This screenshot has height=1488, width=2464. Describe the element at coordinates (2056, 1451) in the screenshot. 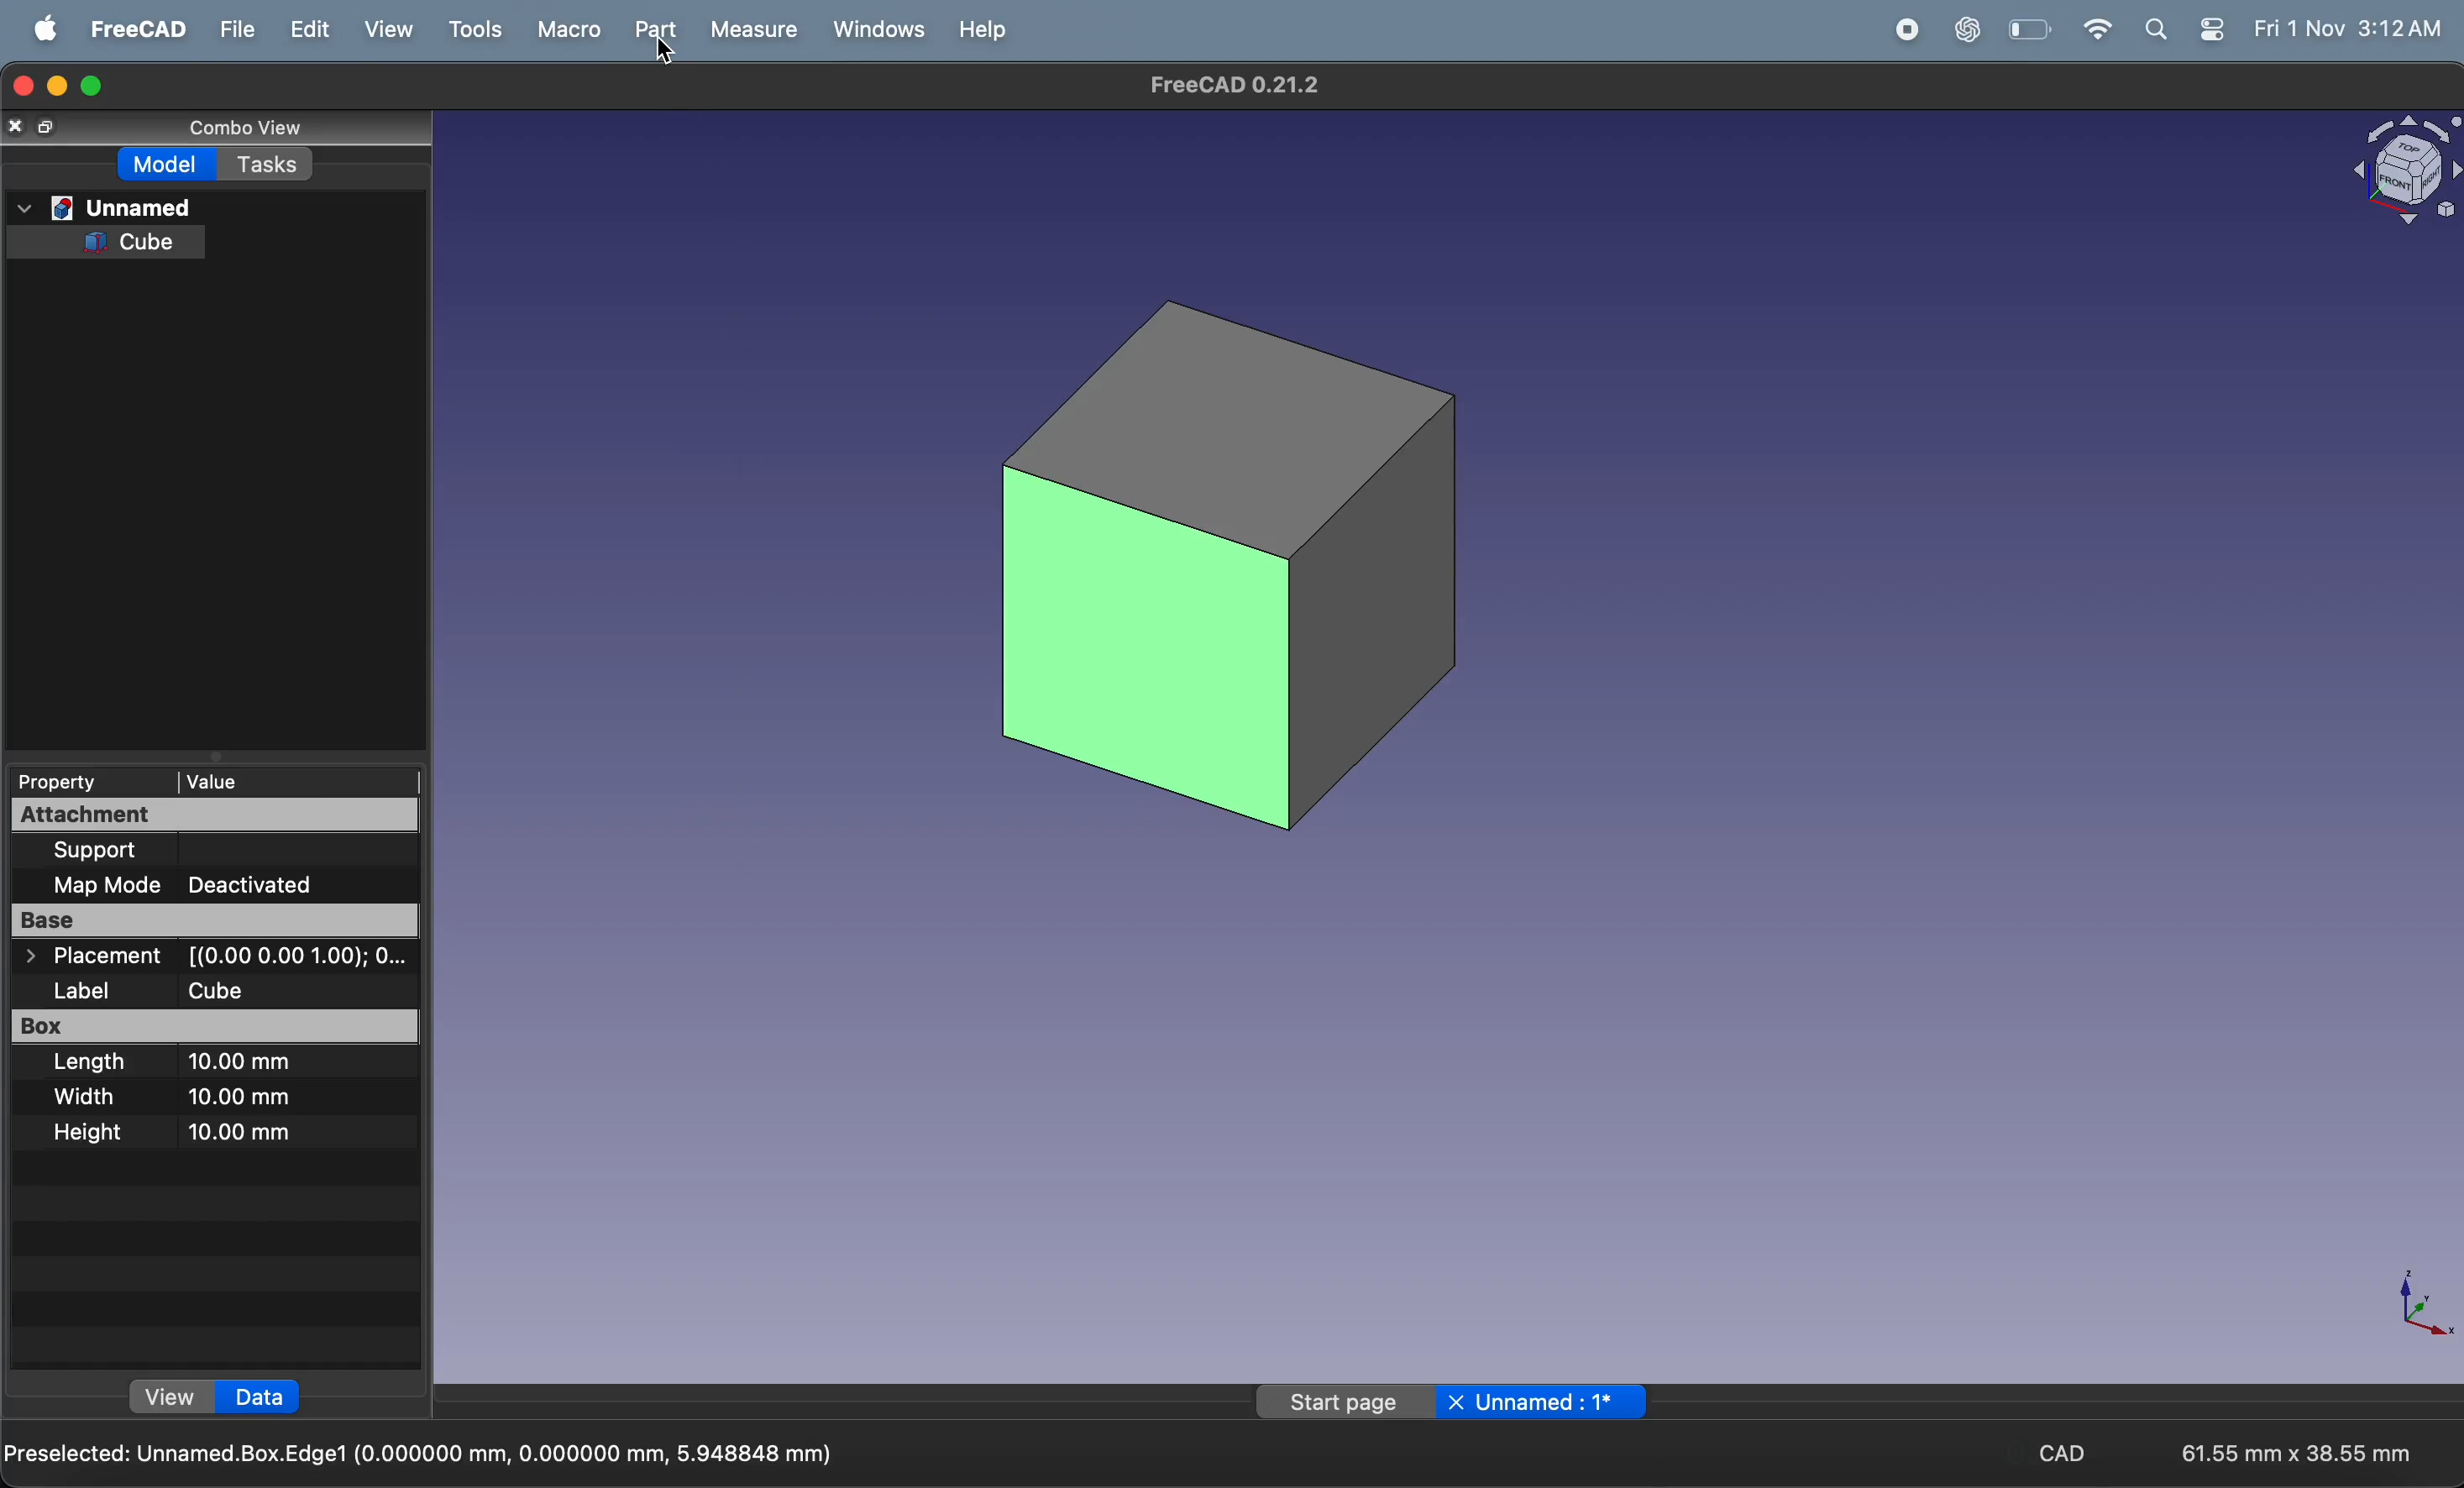

I see `cad` at that location.